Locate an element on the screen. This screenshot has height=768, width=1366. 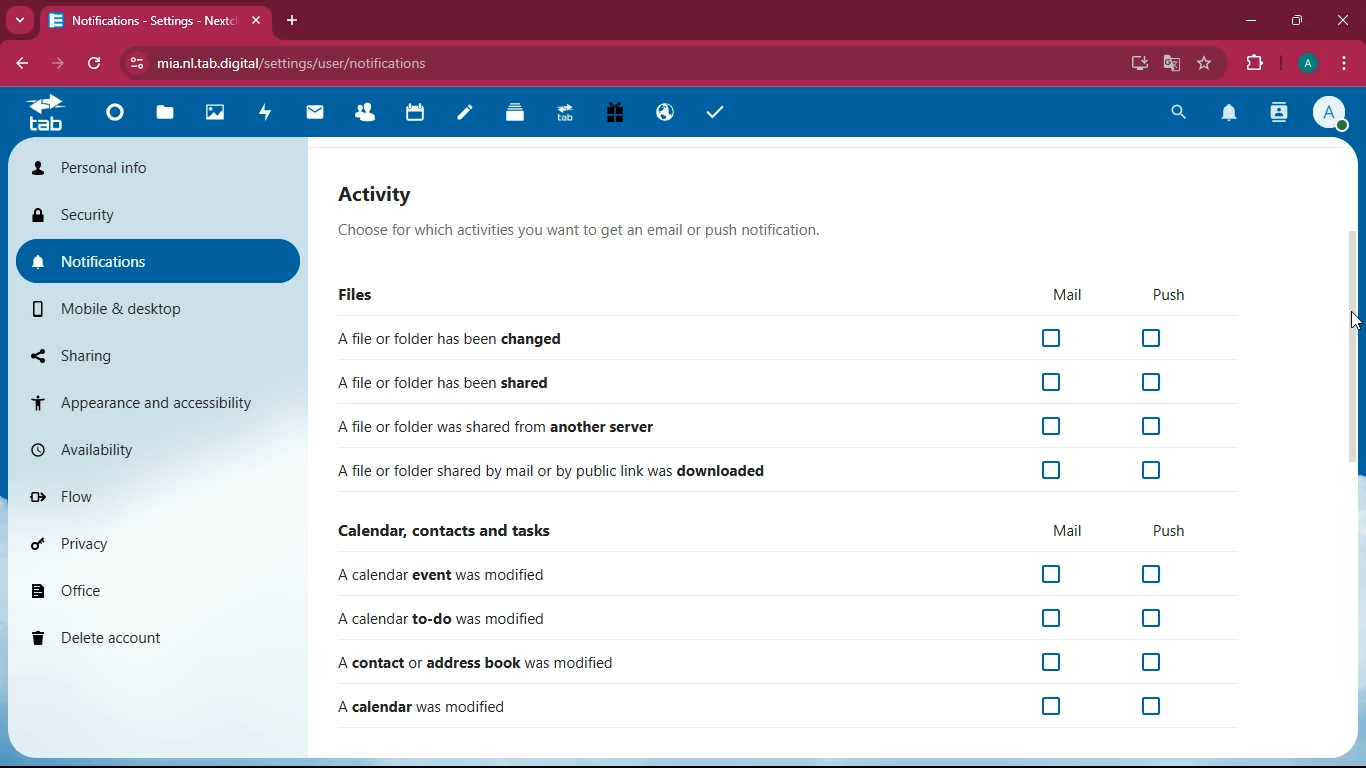
options is located at coordinates (1345, 63).